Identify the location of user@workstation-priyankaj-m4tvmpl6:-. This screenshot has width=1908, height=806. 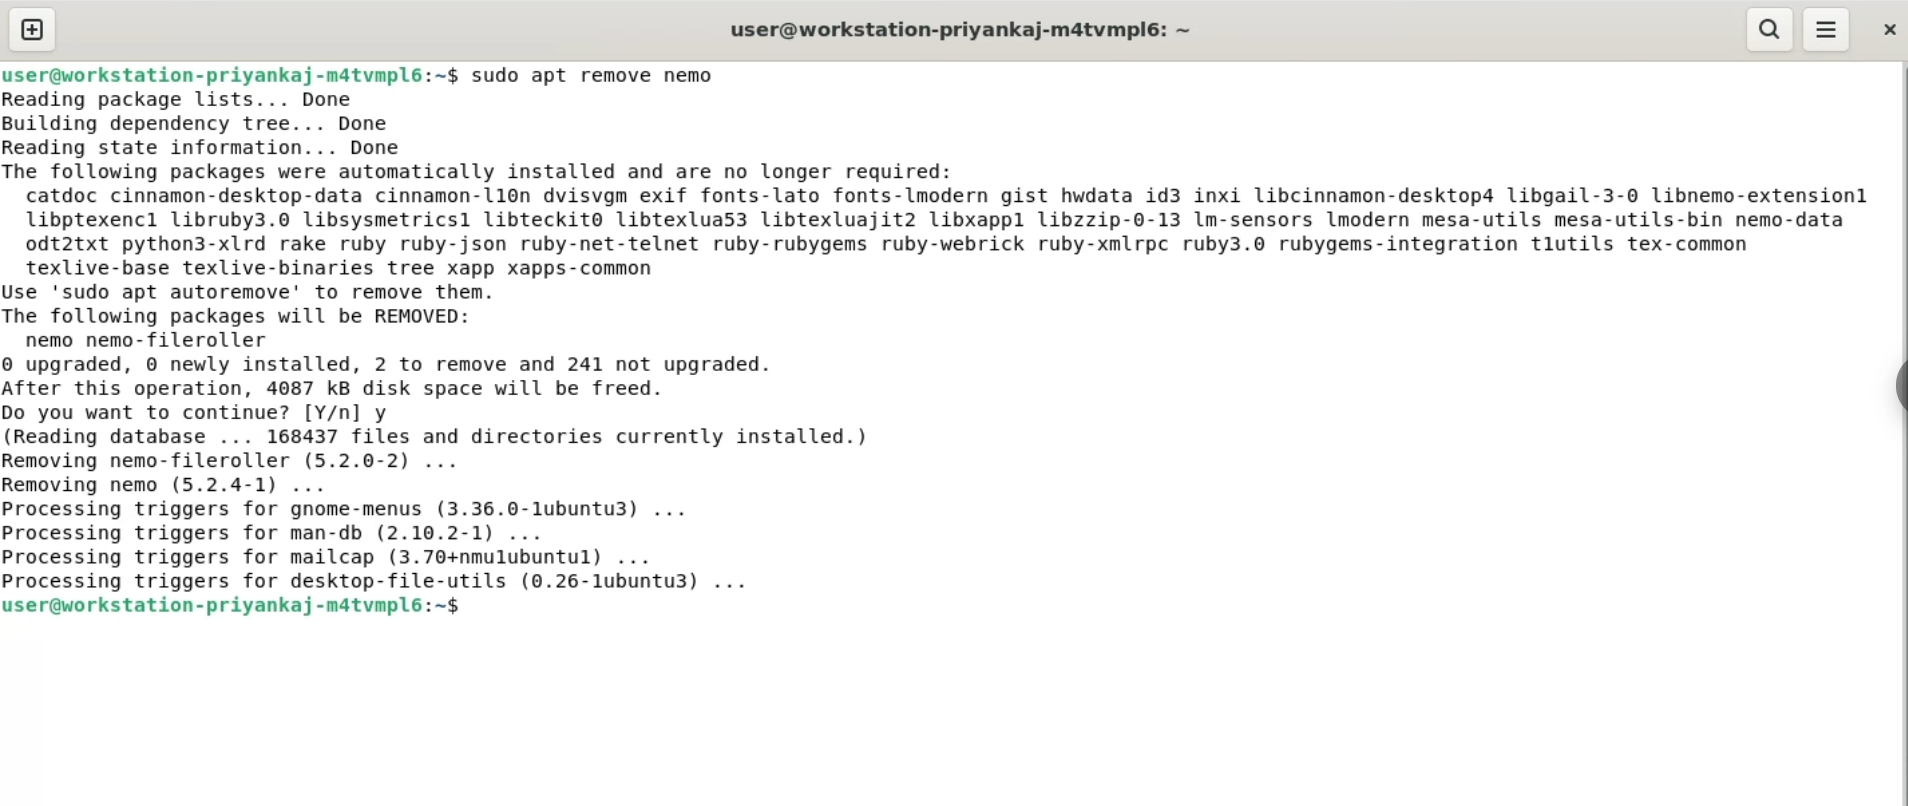
(962, 28).